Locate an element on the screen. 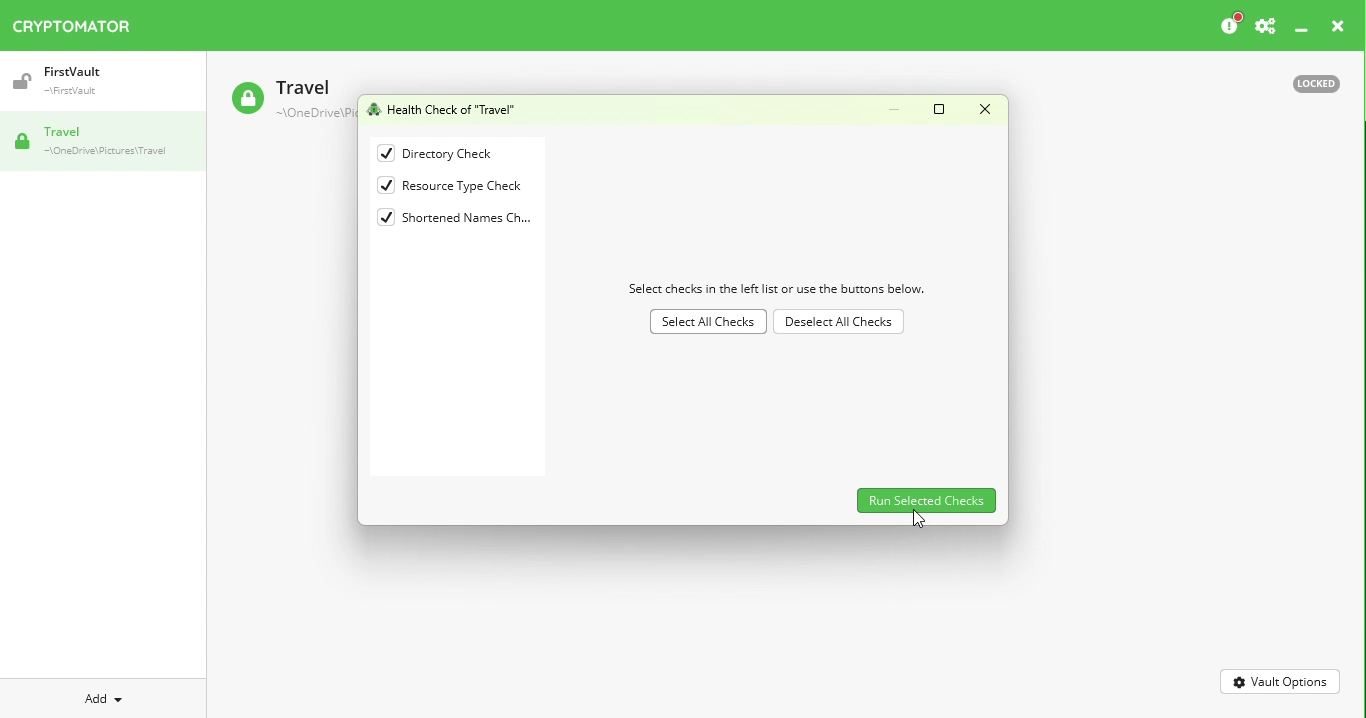  Maximize is located at coordinates (940, 108).